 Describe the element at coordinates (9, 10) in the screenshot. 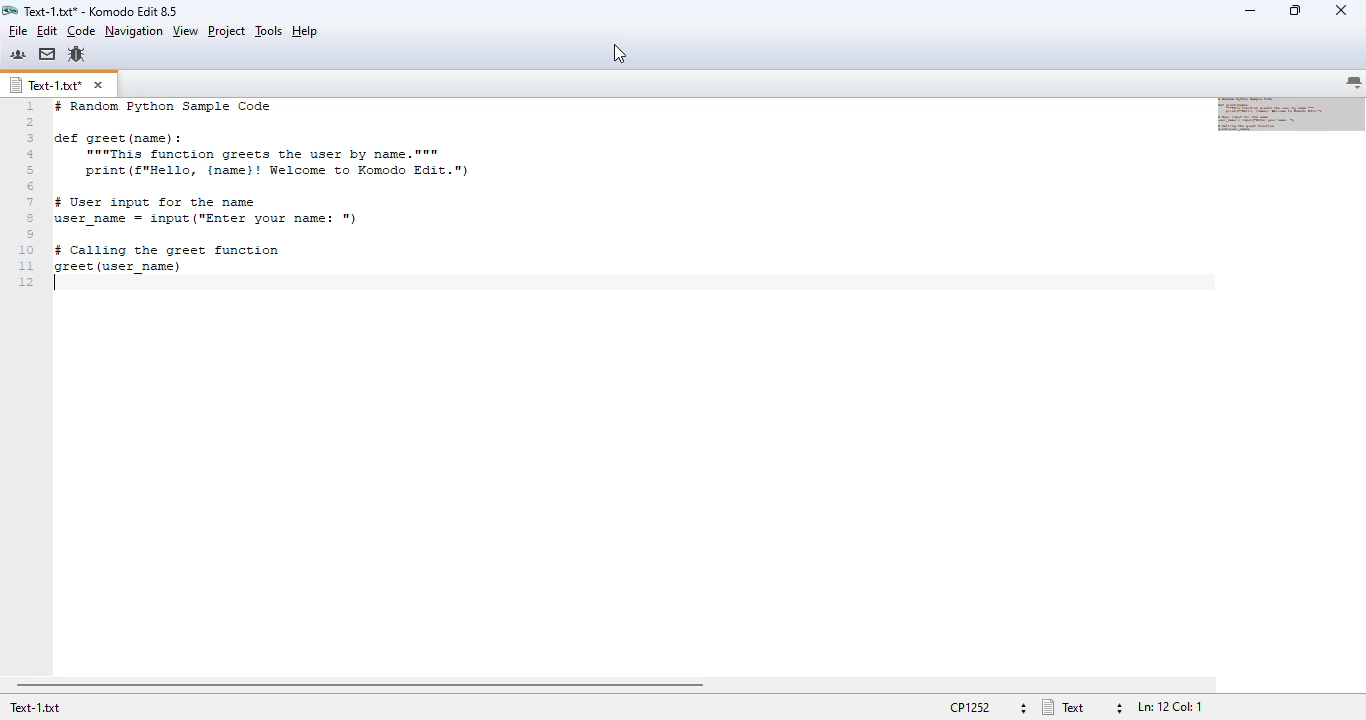

I see `logo` at that location.